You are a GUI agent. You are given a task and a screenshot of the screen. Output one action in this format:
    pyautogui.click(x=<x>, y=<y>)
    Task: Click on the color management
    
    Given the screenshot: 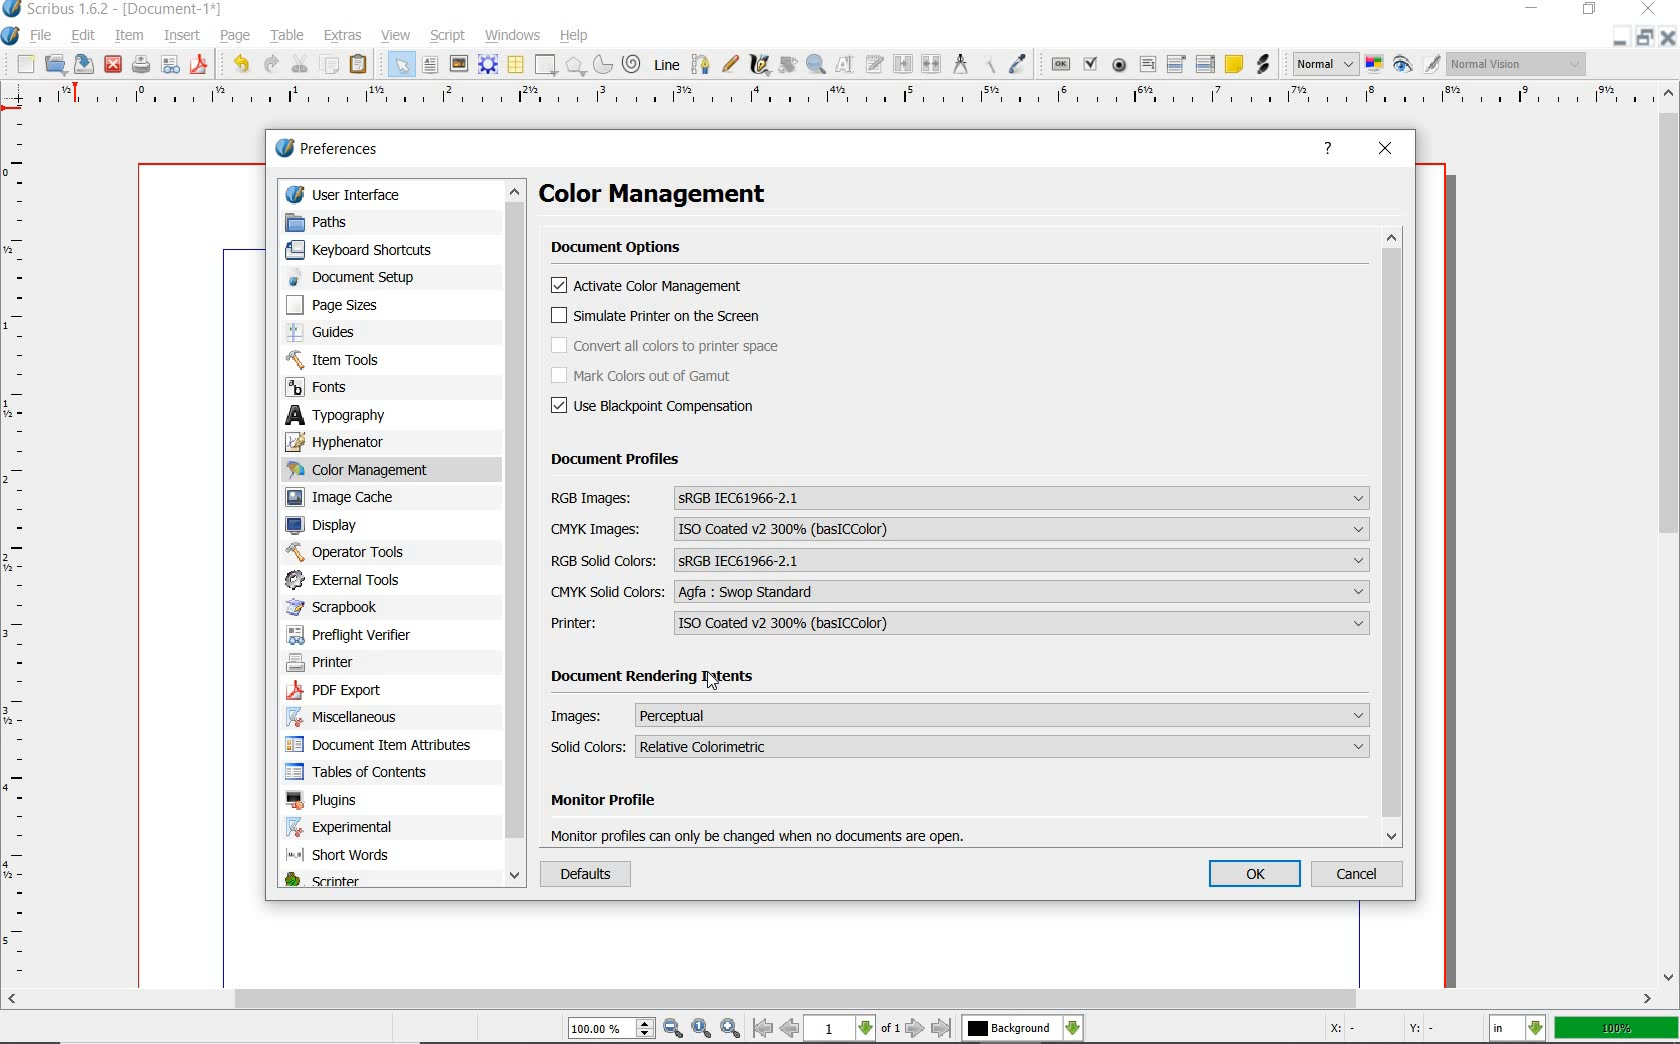 What is the action you would take?
    pyautogui.click(x=678, y=196)
    